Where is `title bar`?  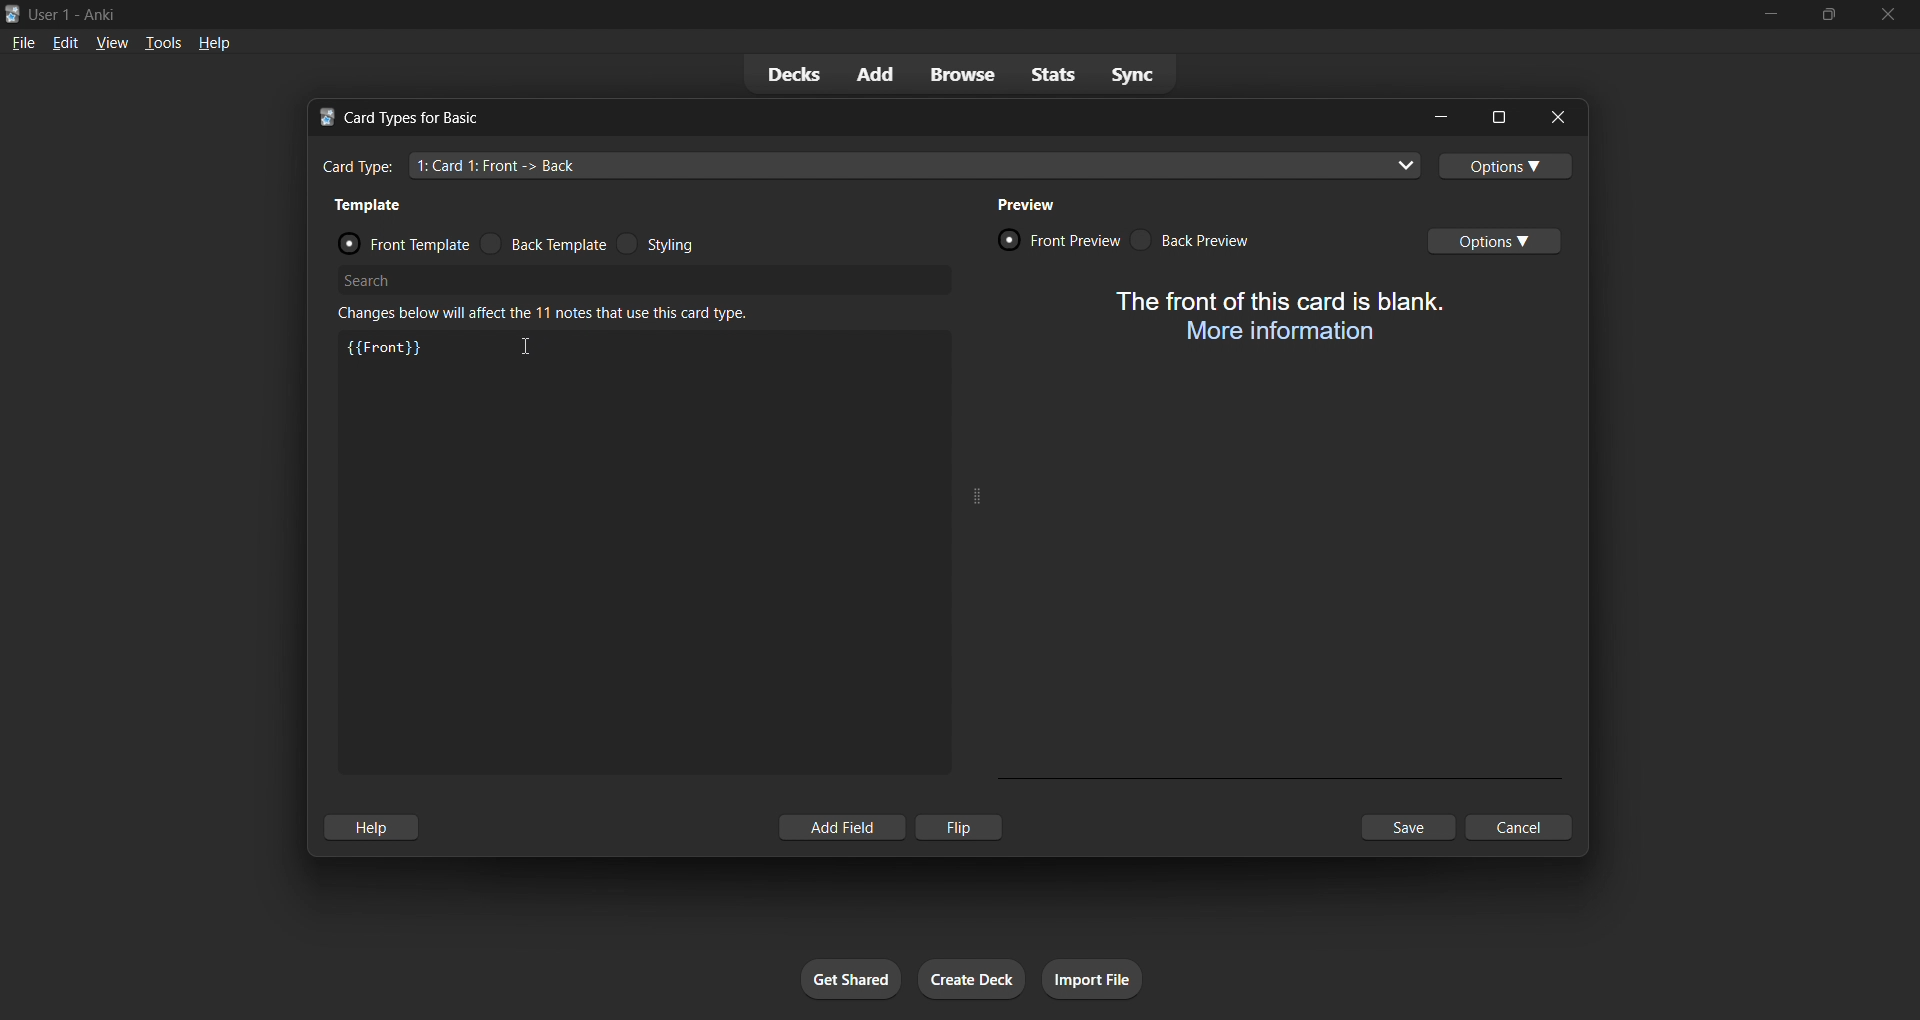 title bar is located at coordinates (853, 118).